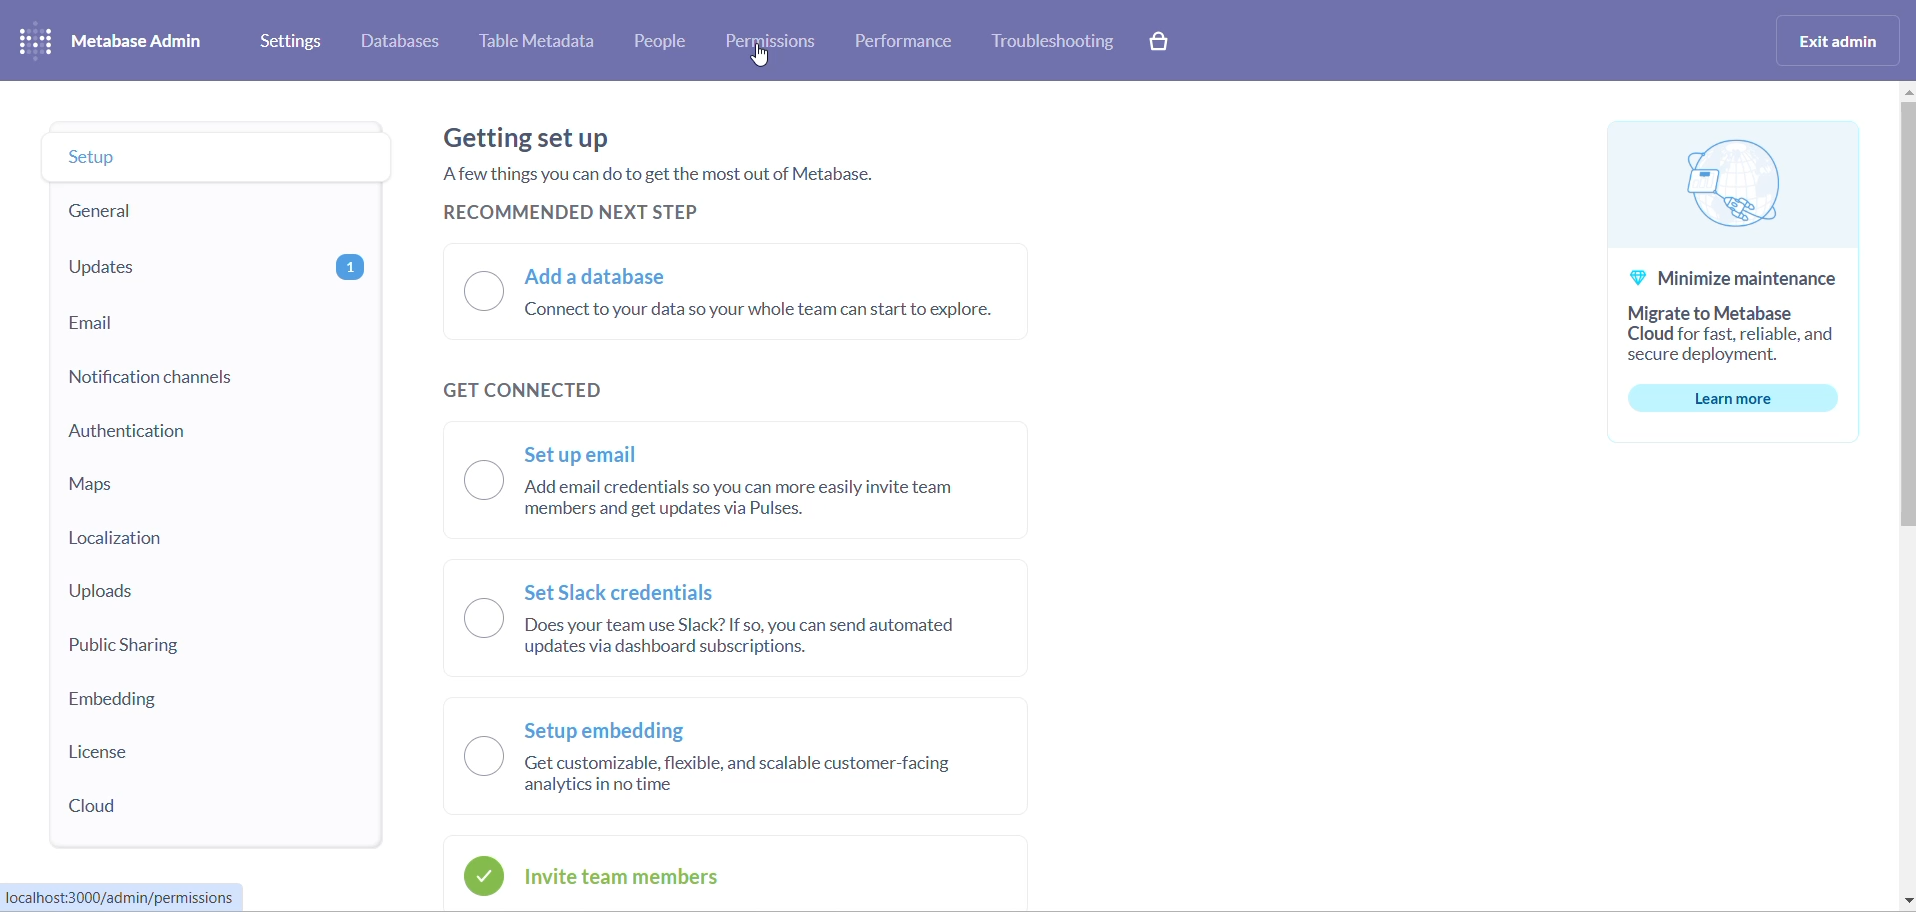 Image resolution: width=1916 pixels, height=912 pixels. Describe the element at coordinates (204, 214) in the screenshot. I see `general` at that location.